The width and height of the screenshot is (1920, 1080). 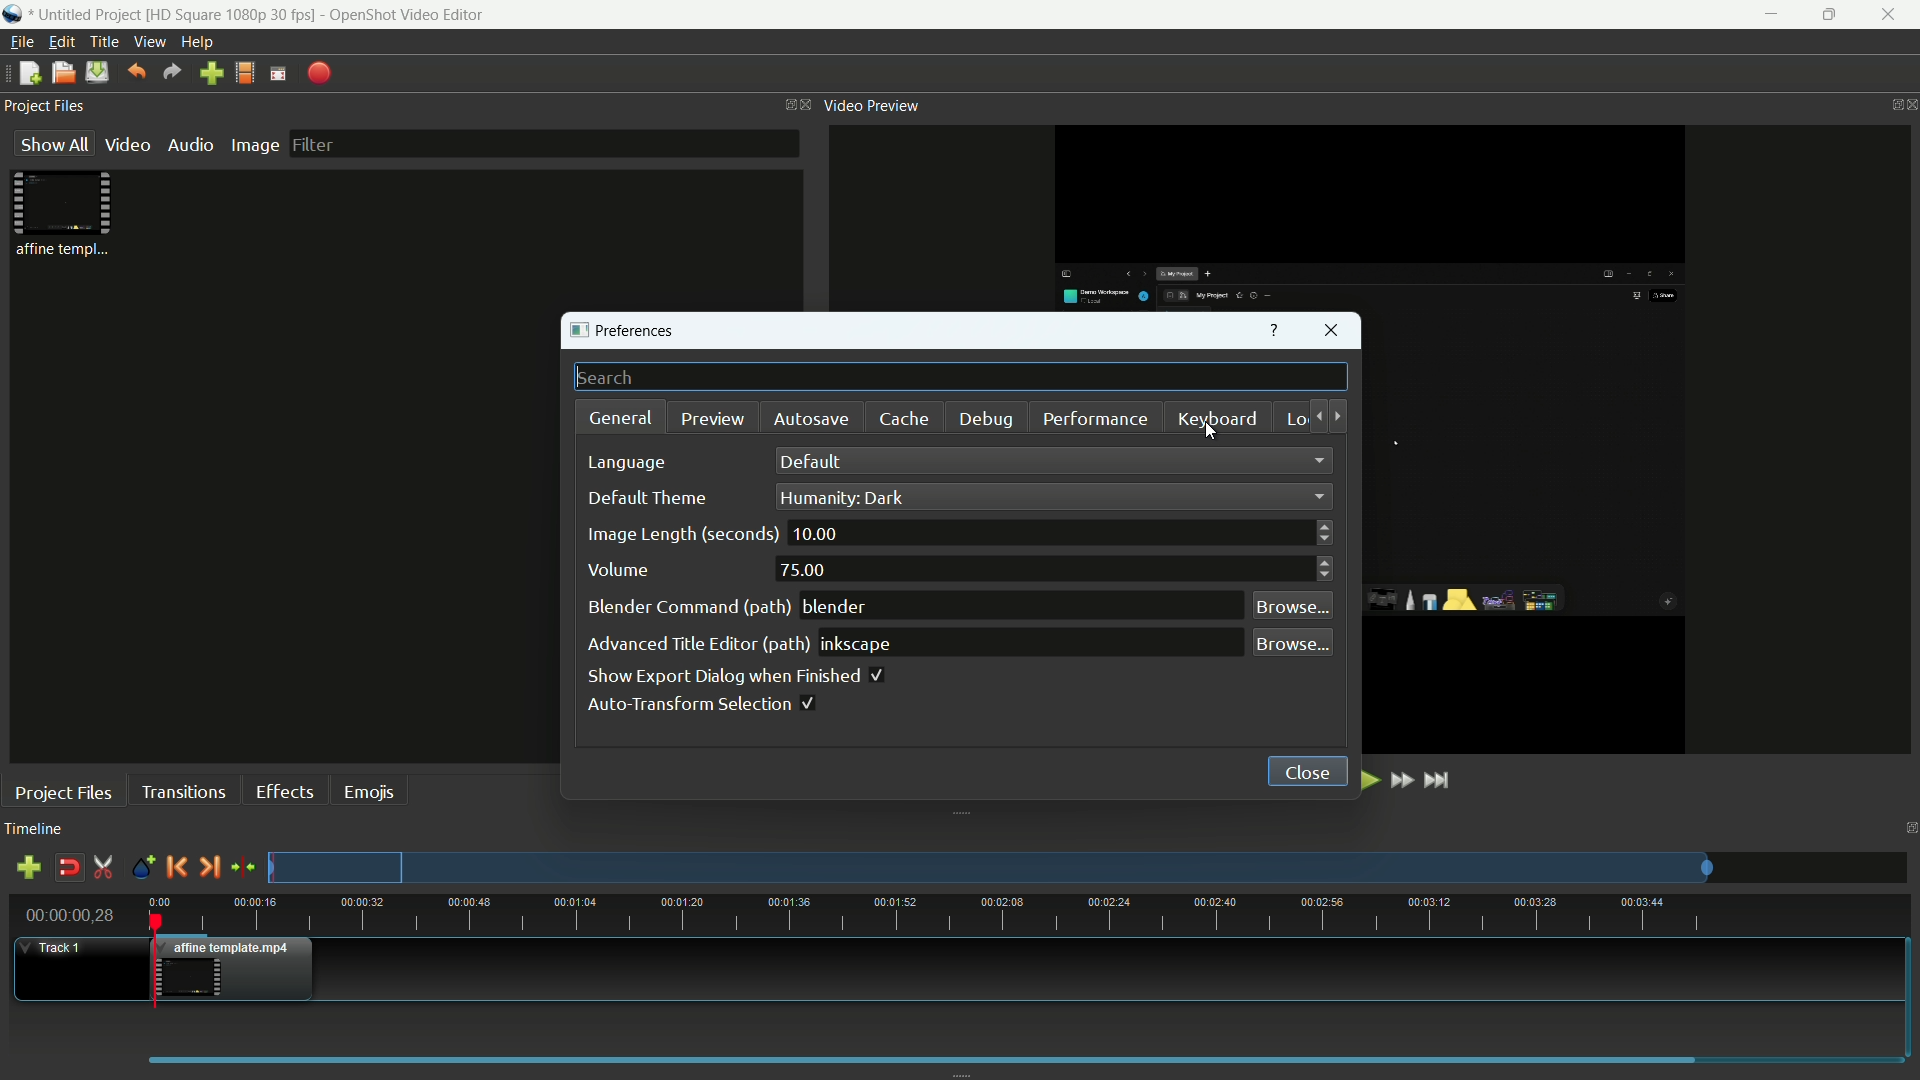 I want to click on general, so click(x=622, y=419).